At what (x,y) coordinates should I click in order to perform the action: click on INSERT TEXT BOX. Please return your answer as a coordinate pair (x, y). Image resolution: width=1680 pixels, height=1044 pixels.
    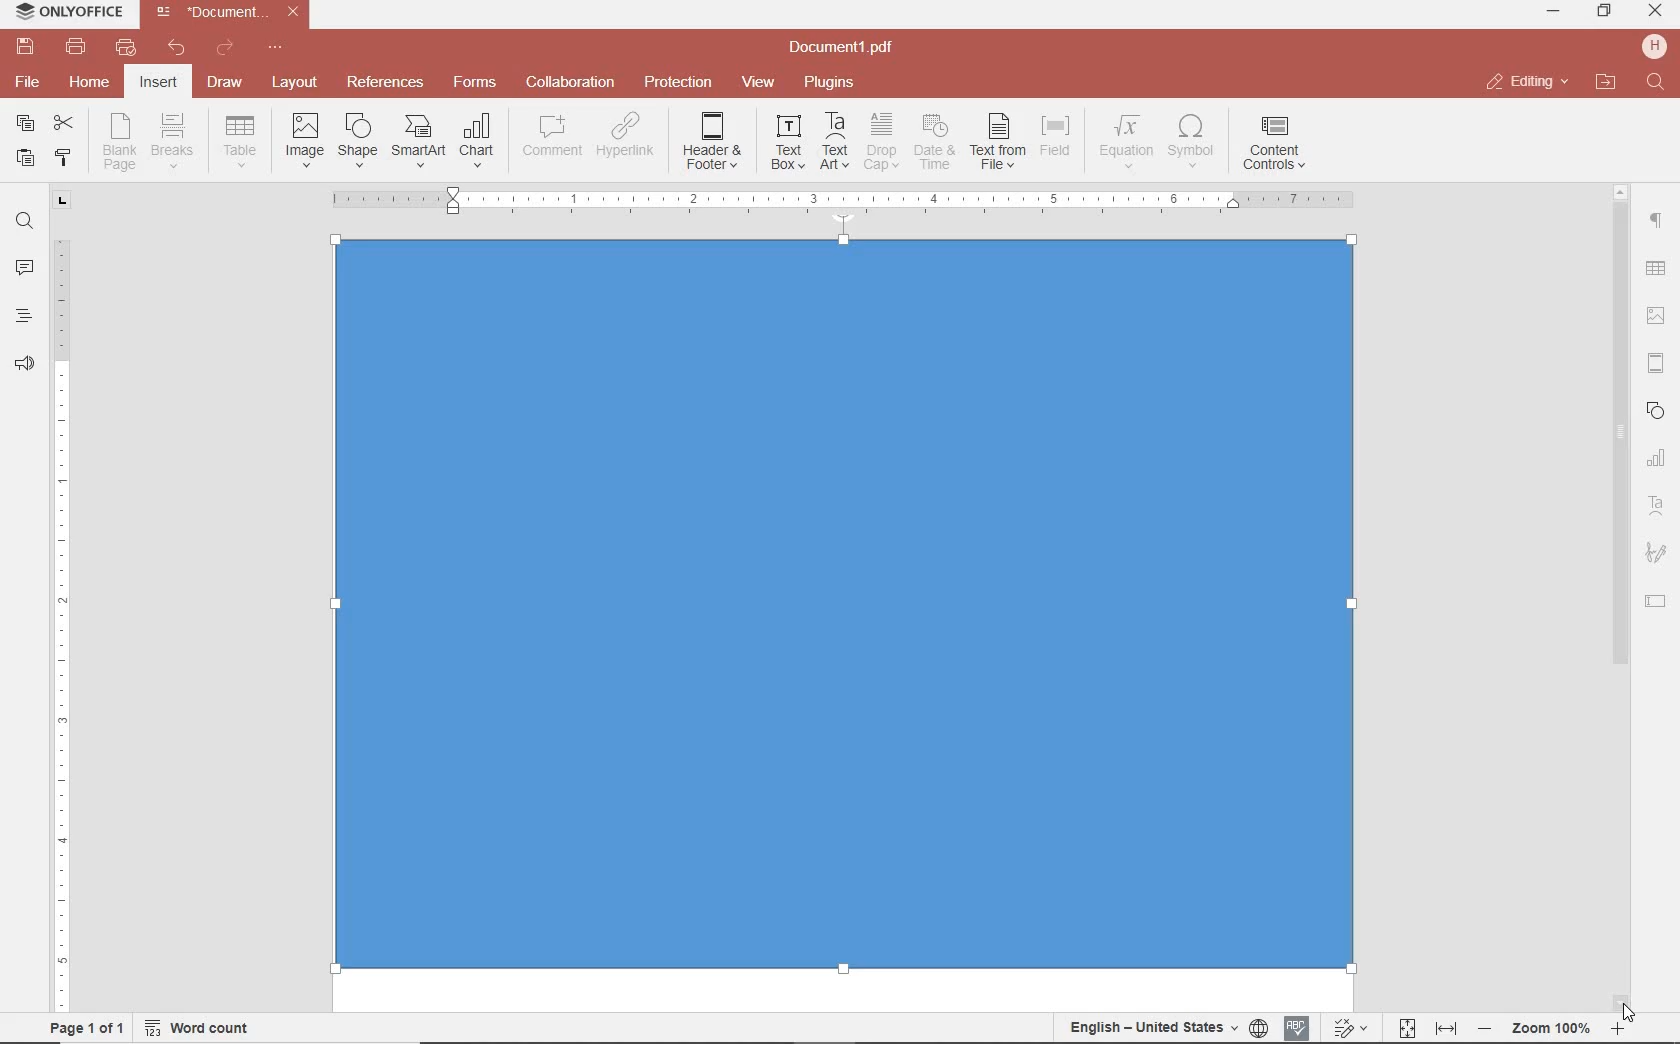
    Looking at the image, I should click on (787, 141).